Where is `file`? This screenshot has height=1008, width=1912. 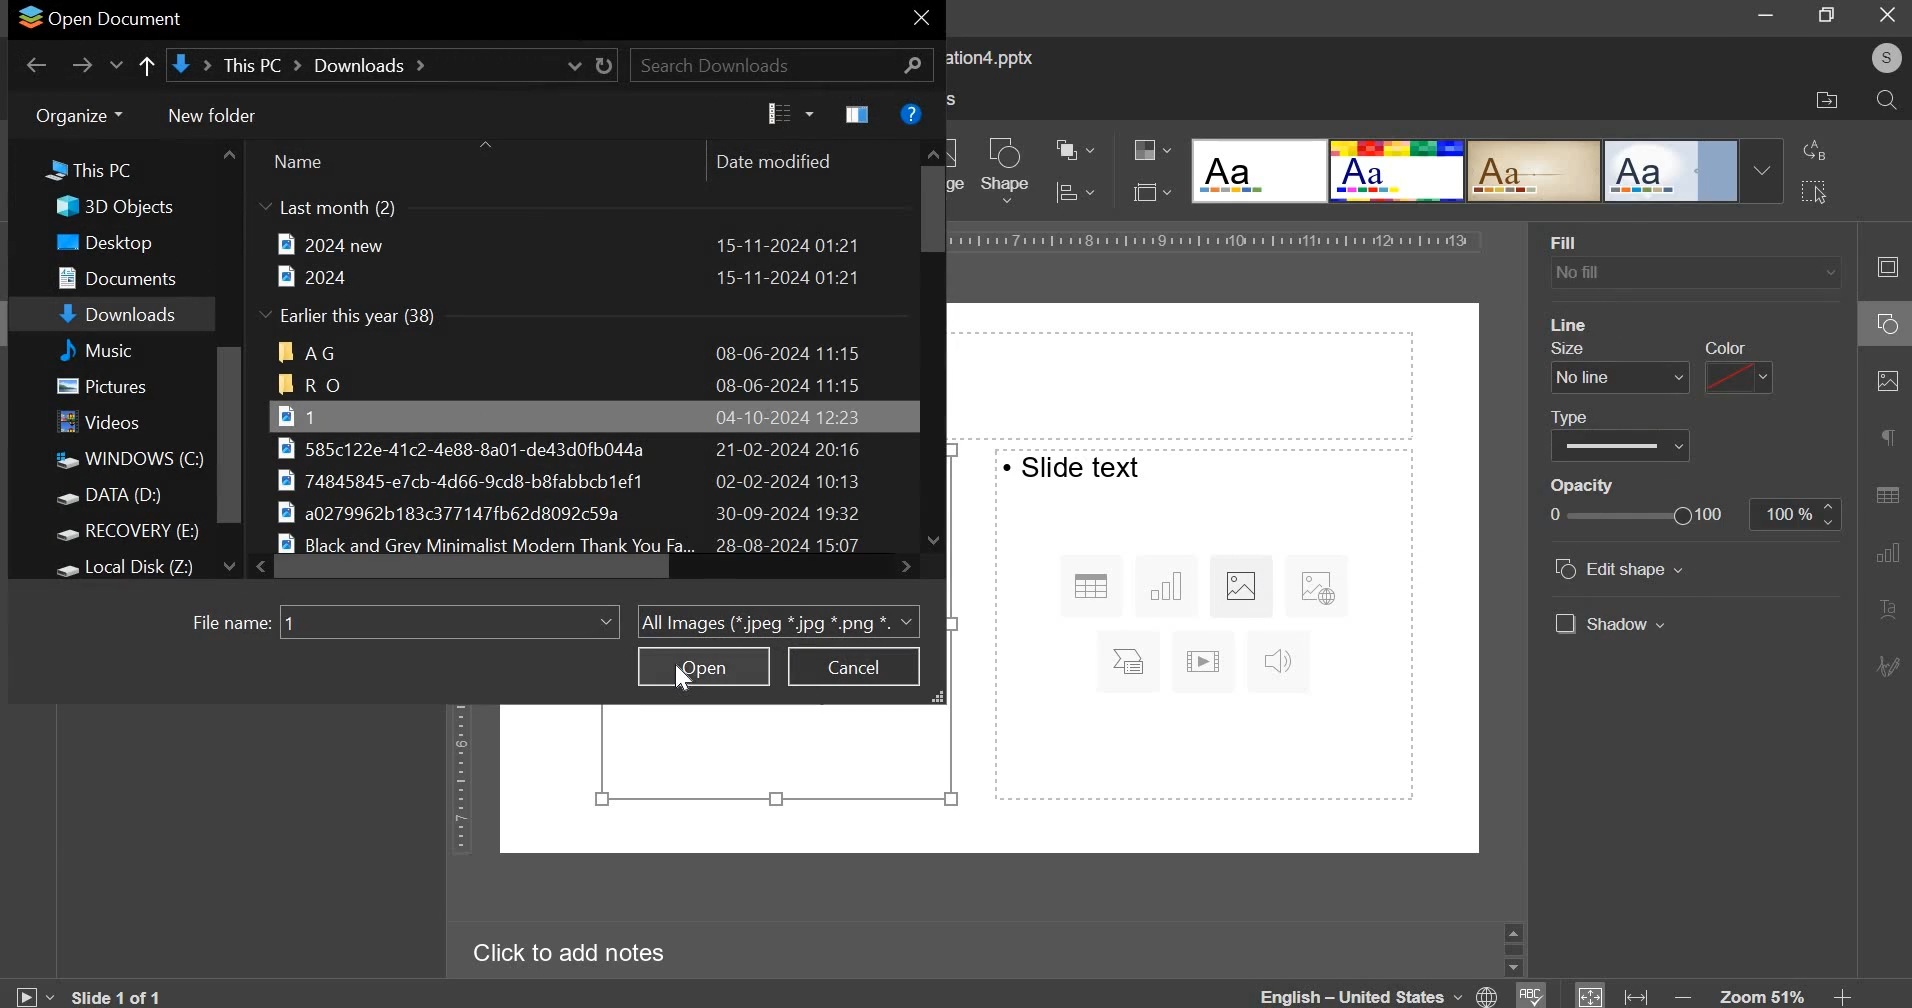 file is located at coordinates (568, 277).